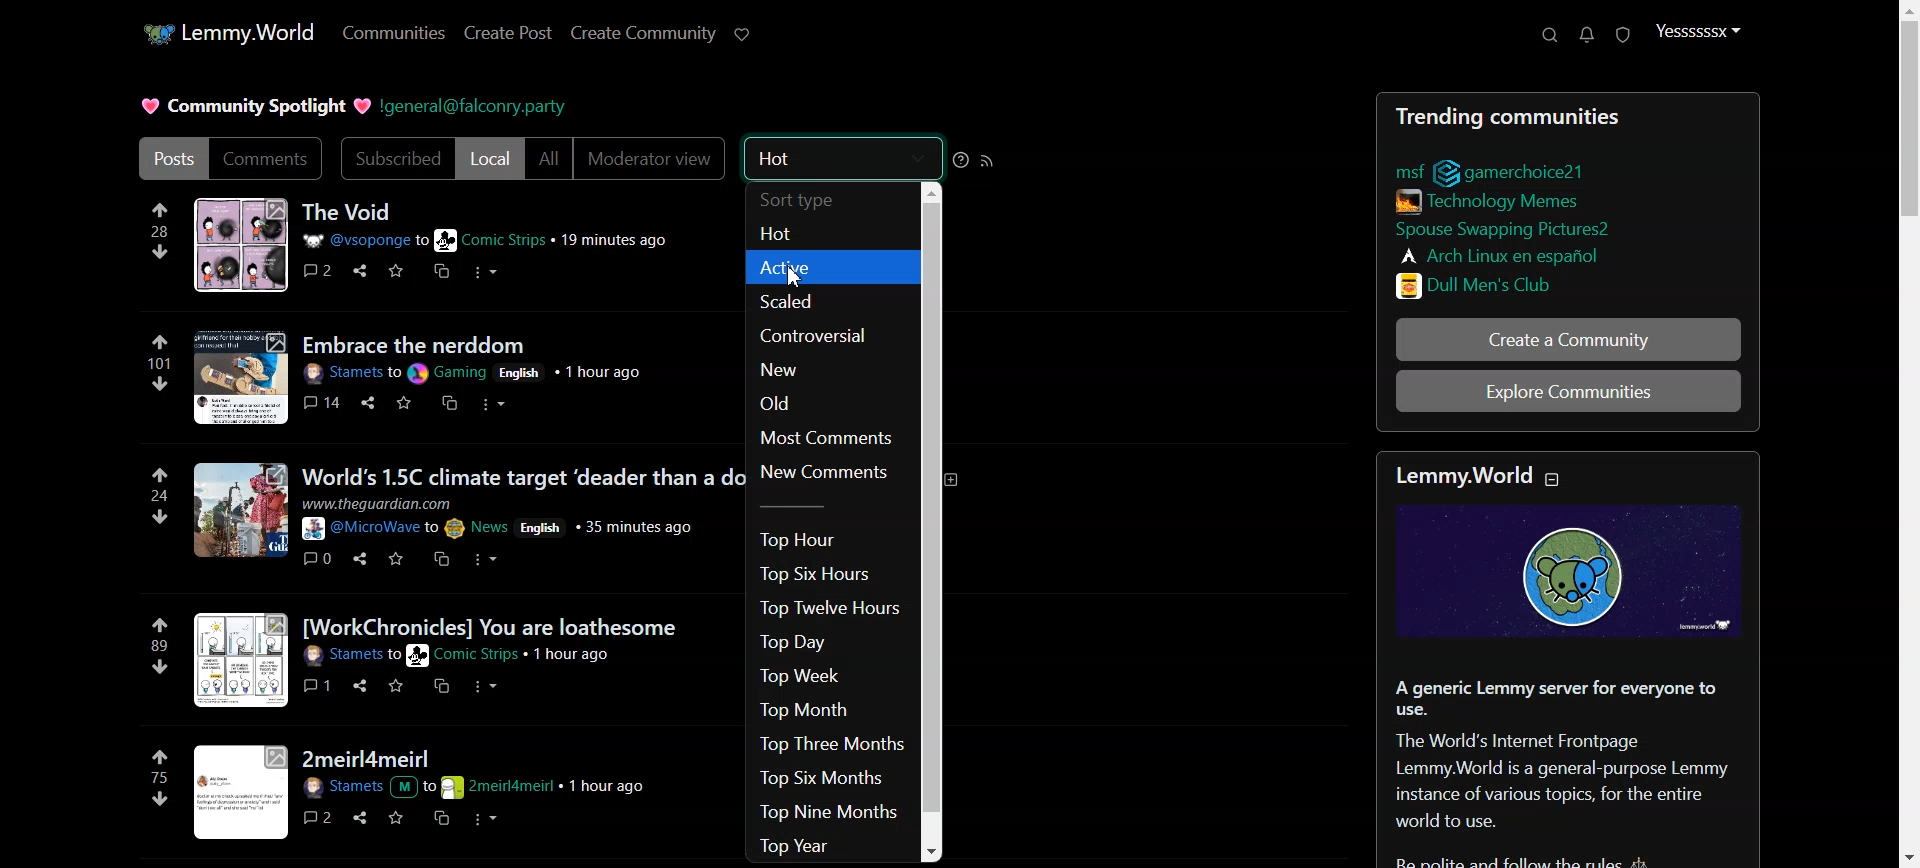 This screenshot has width=1920, height=868. Describe the element at coordinates (830, 199) in the screenshot. I see `Sort type` at that location.